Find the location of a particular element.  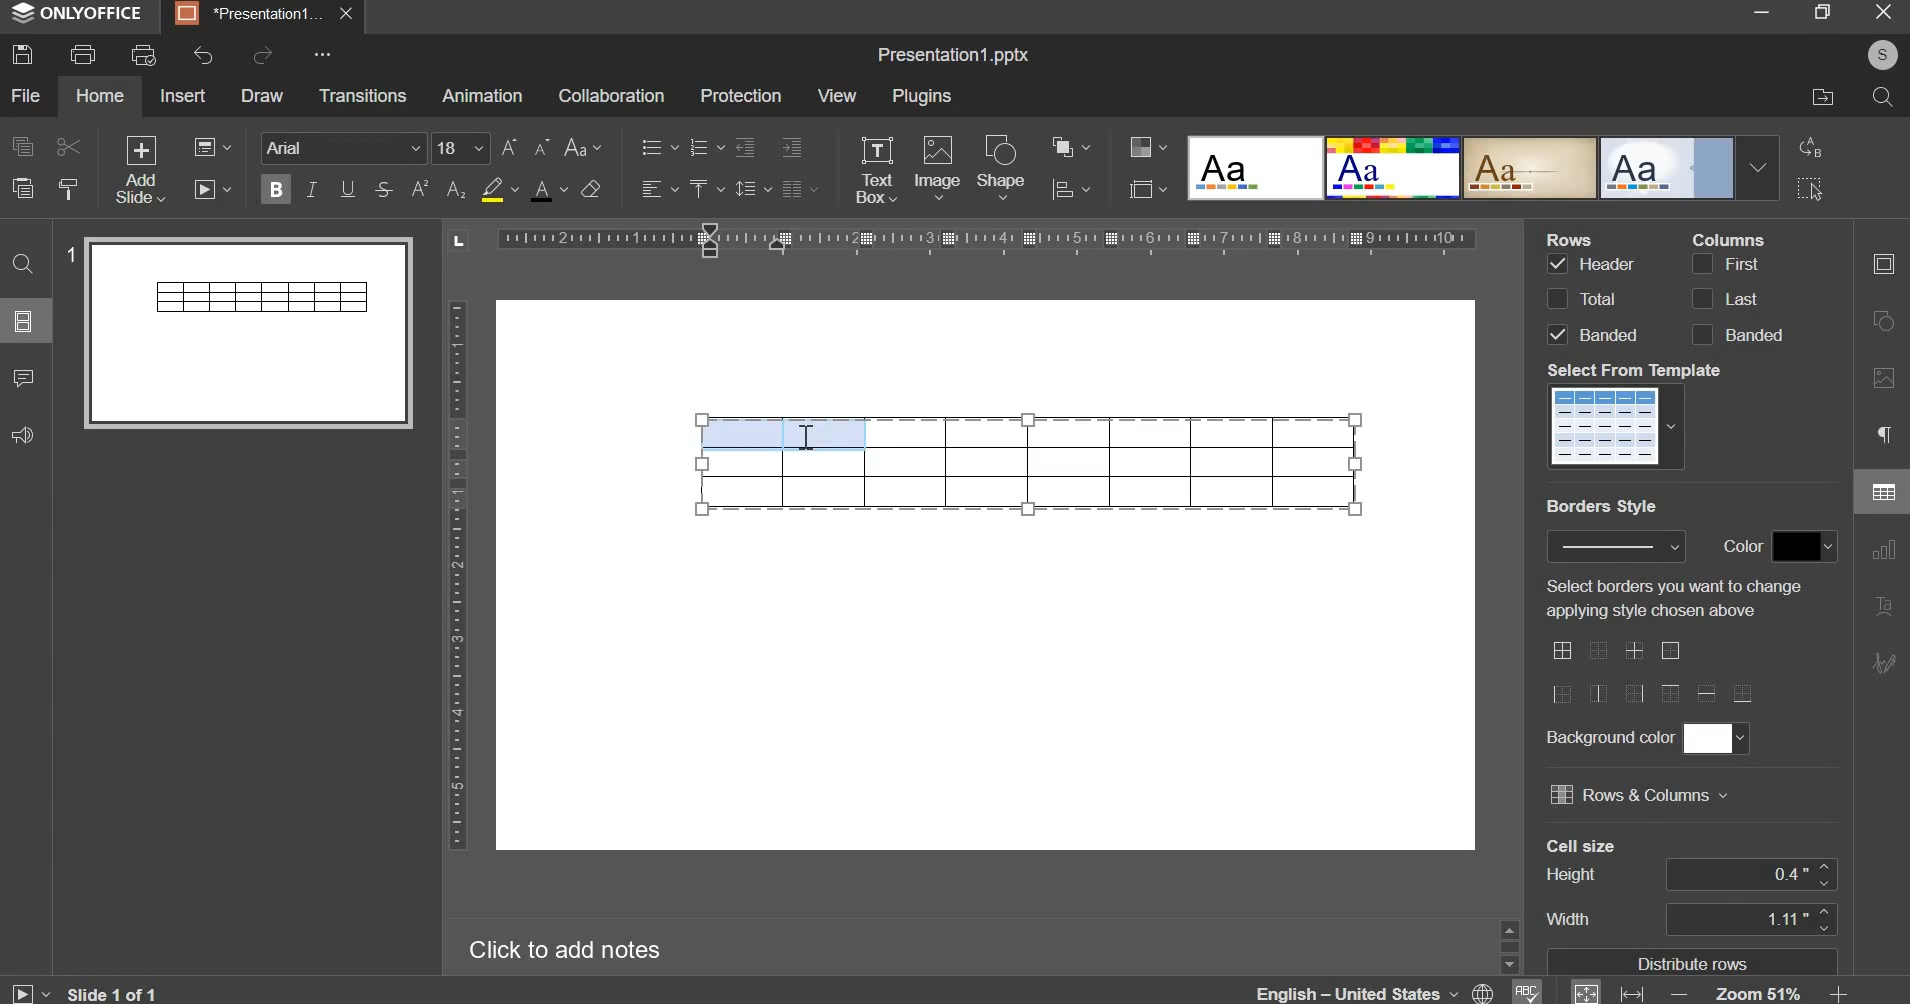

arrange object is located at coordinates (1070, 146).